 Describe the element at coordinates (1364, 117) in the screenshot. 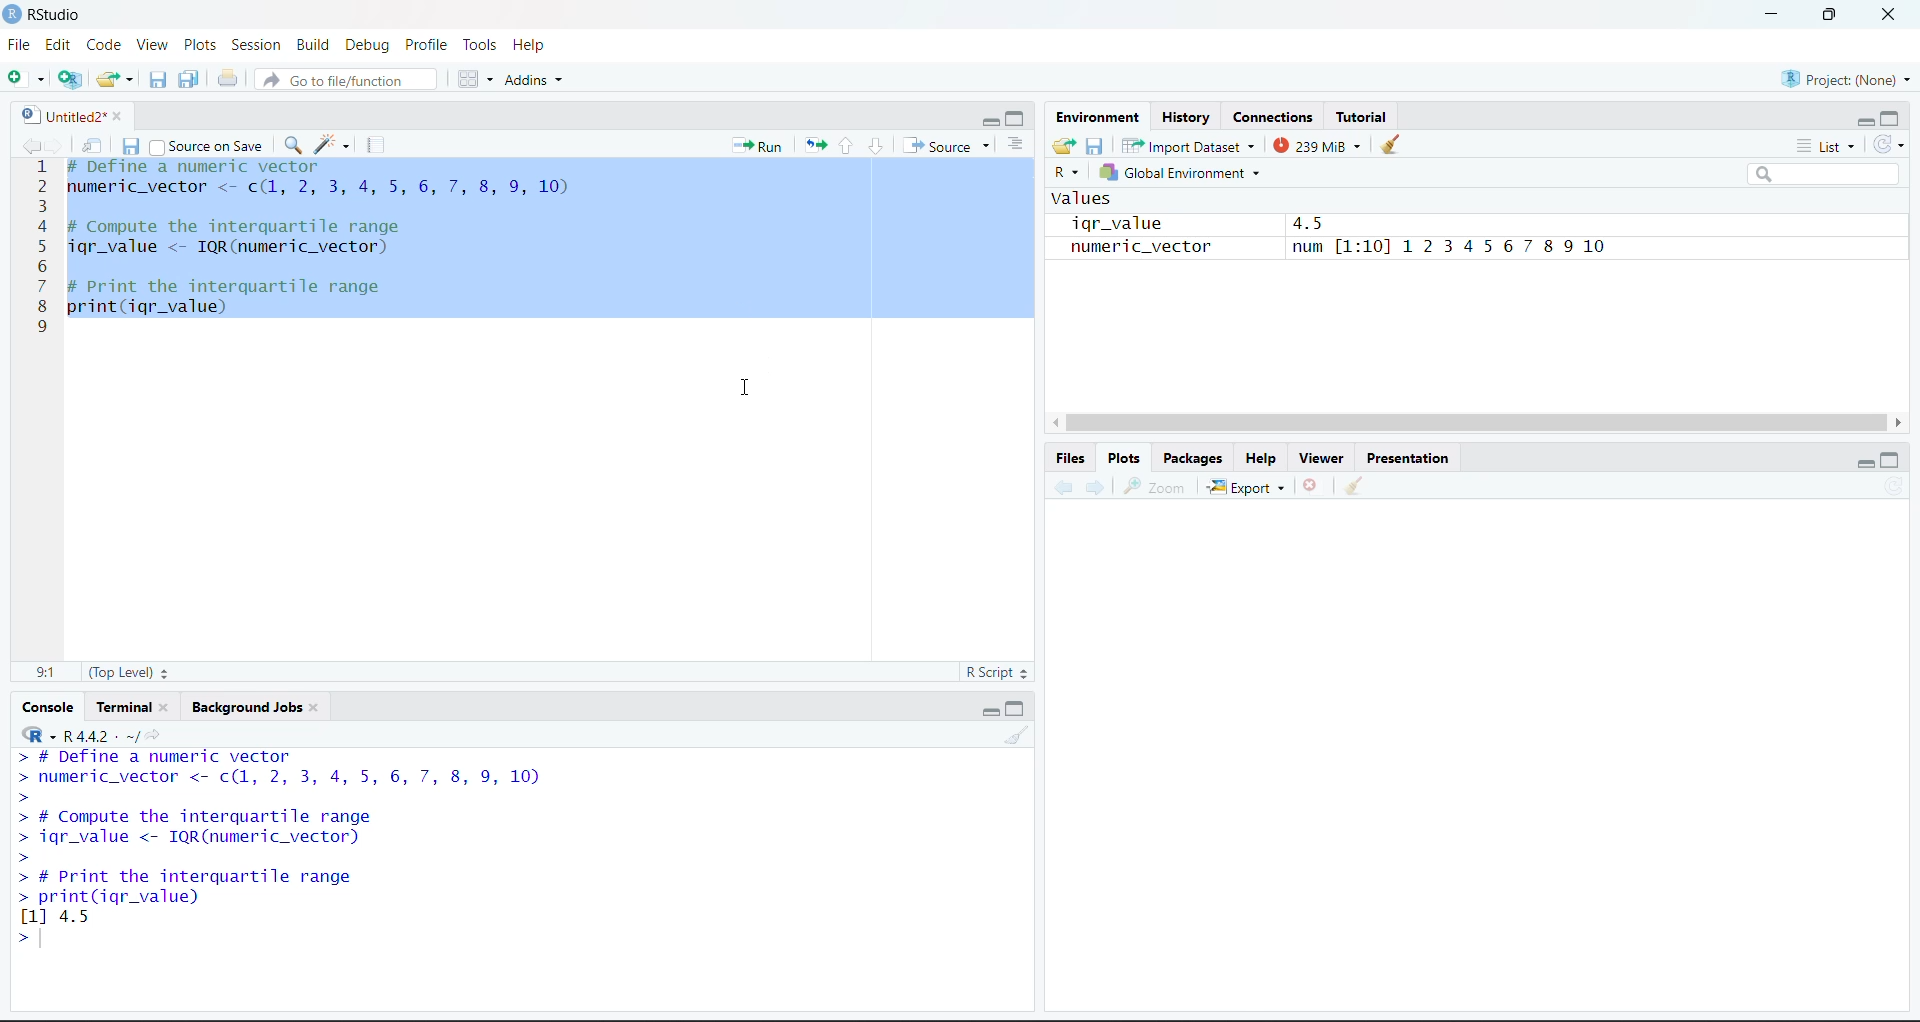

I see `Tutorial` at that location.